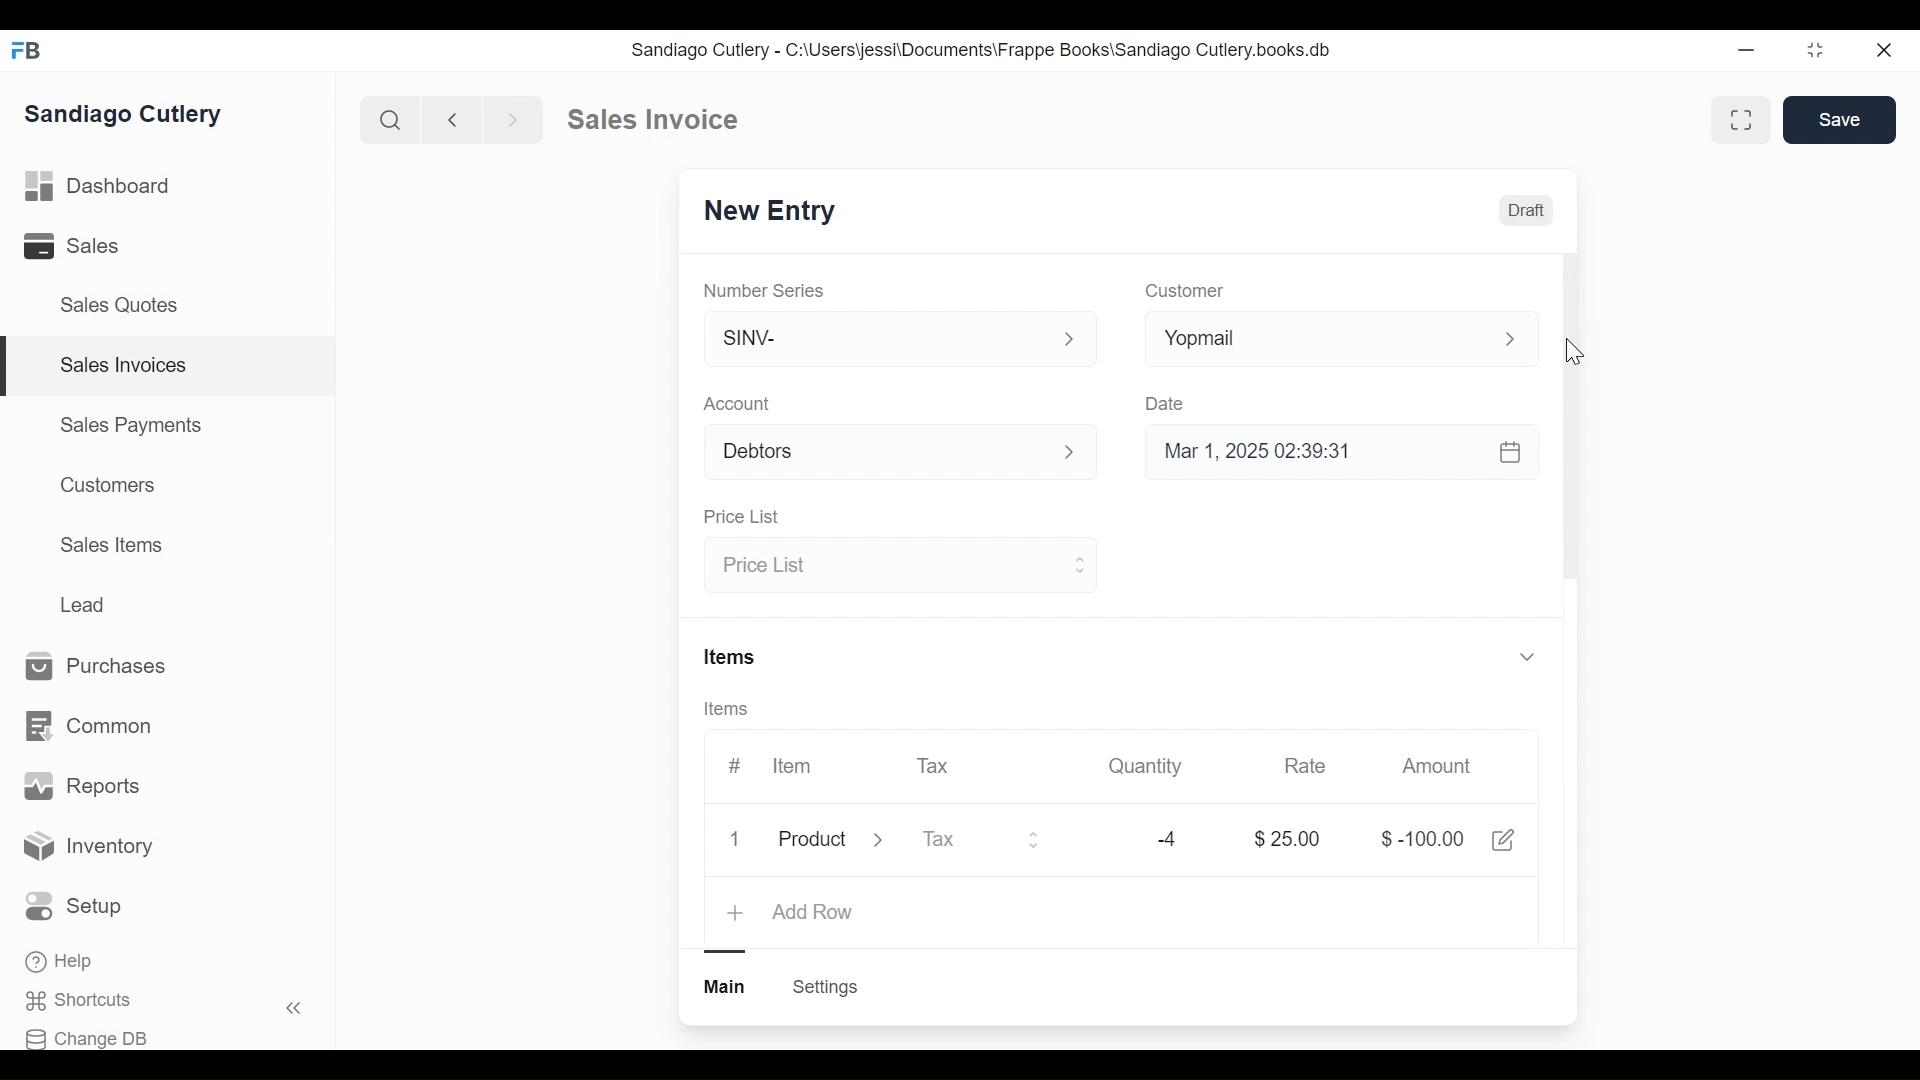  I want to click on Vertical scrollbar, so click(1573, 418).